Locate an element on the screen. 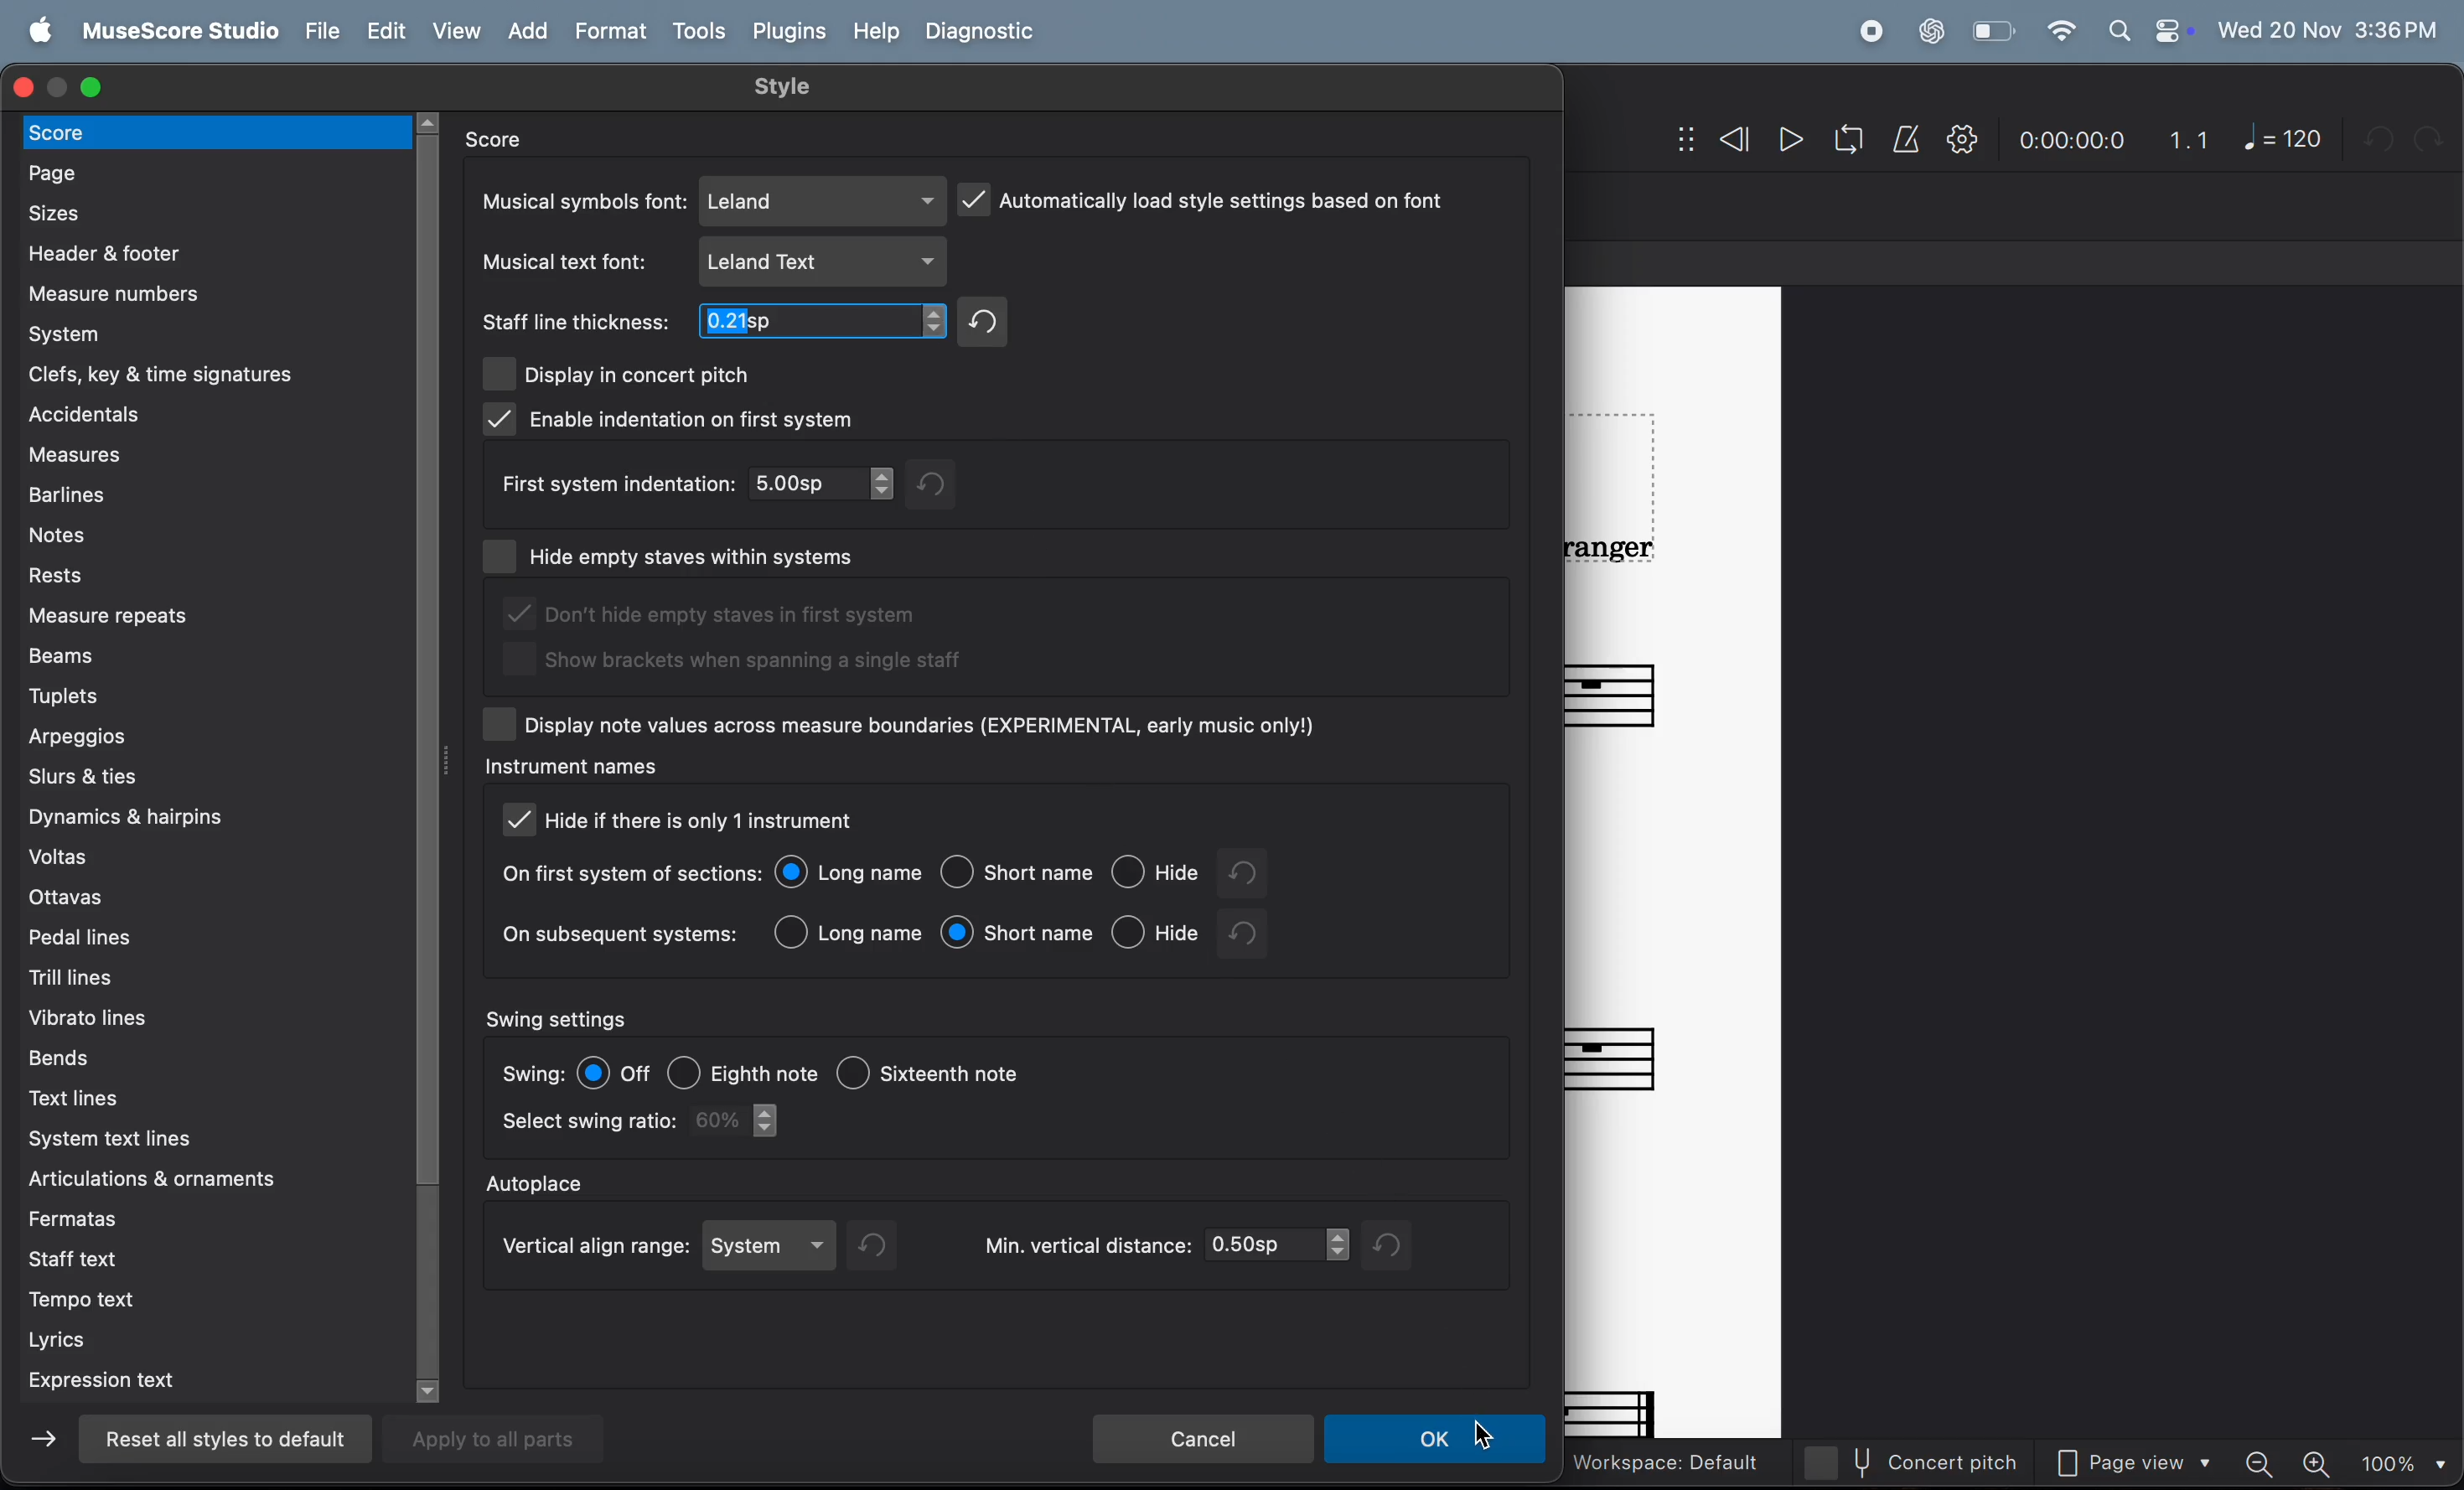 This screenshot has width=2464, height=1490. tuplets is located at coordinates (201, 694).